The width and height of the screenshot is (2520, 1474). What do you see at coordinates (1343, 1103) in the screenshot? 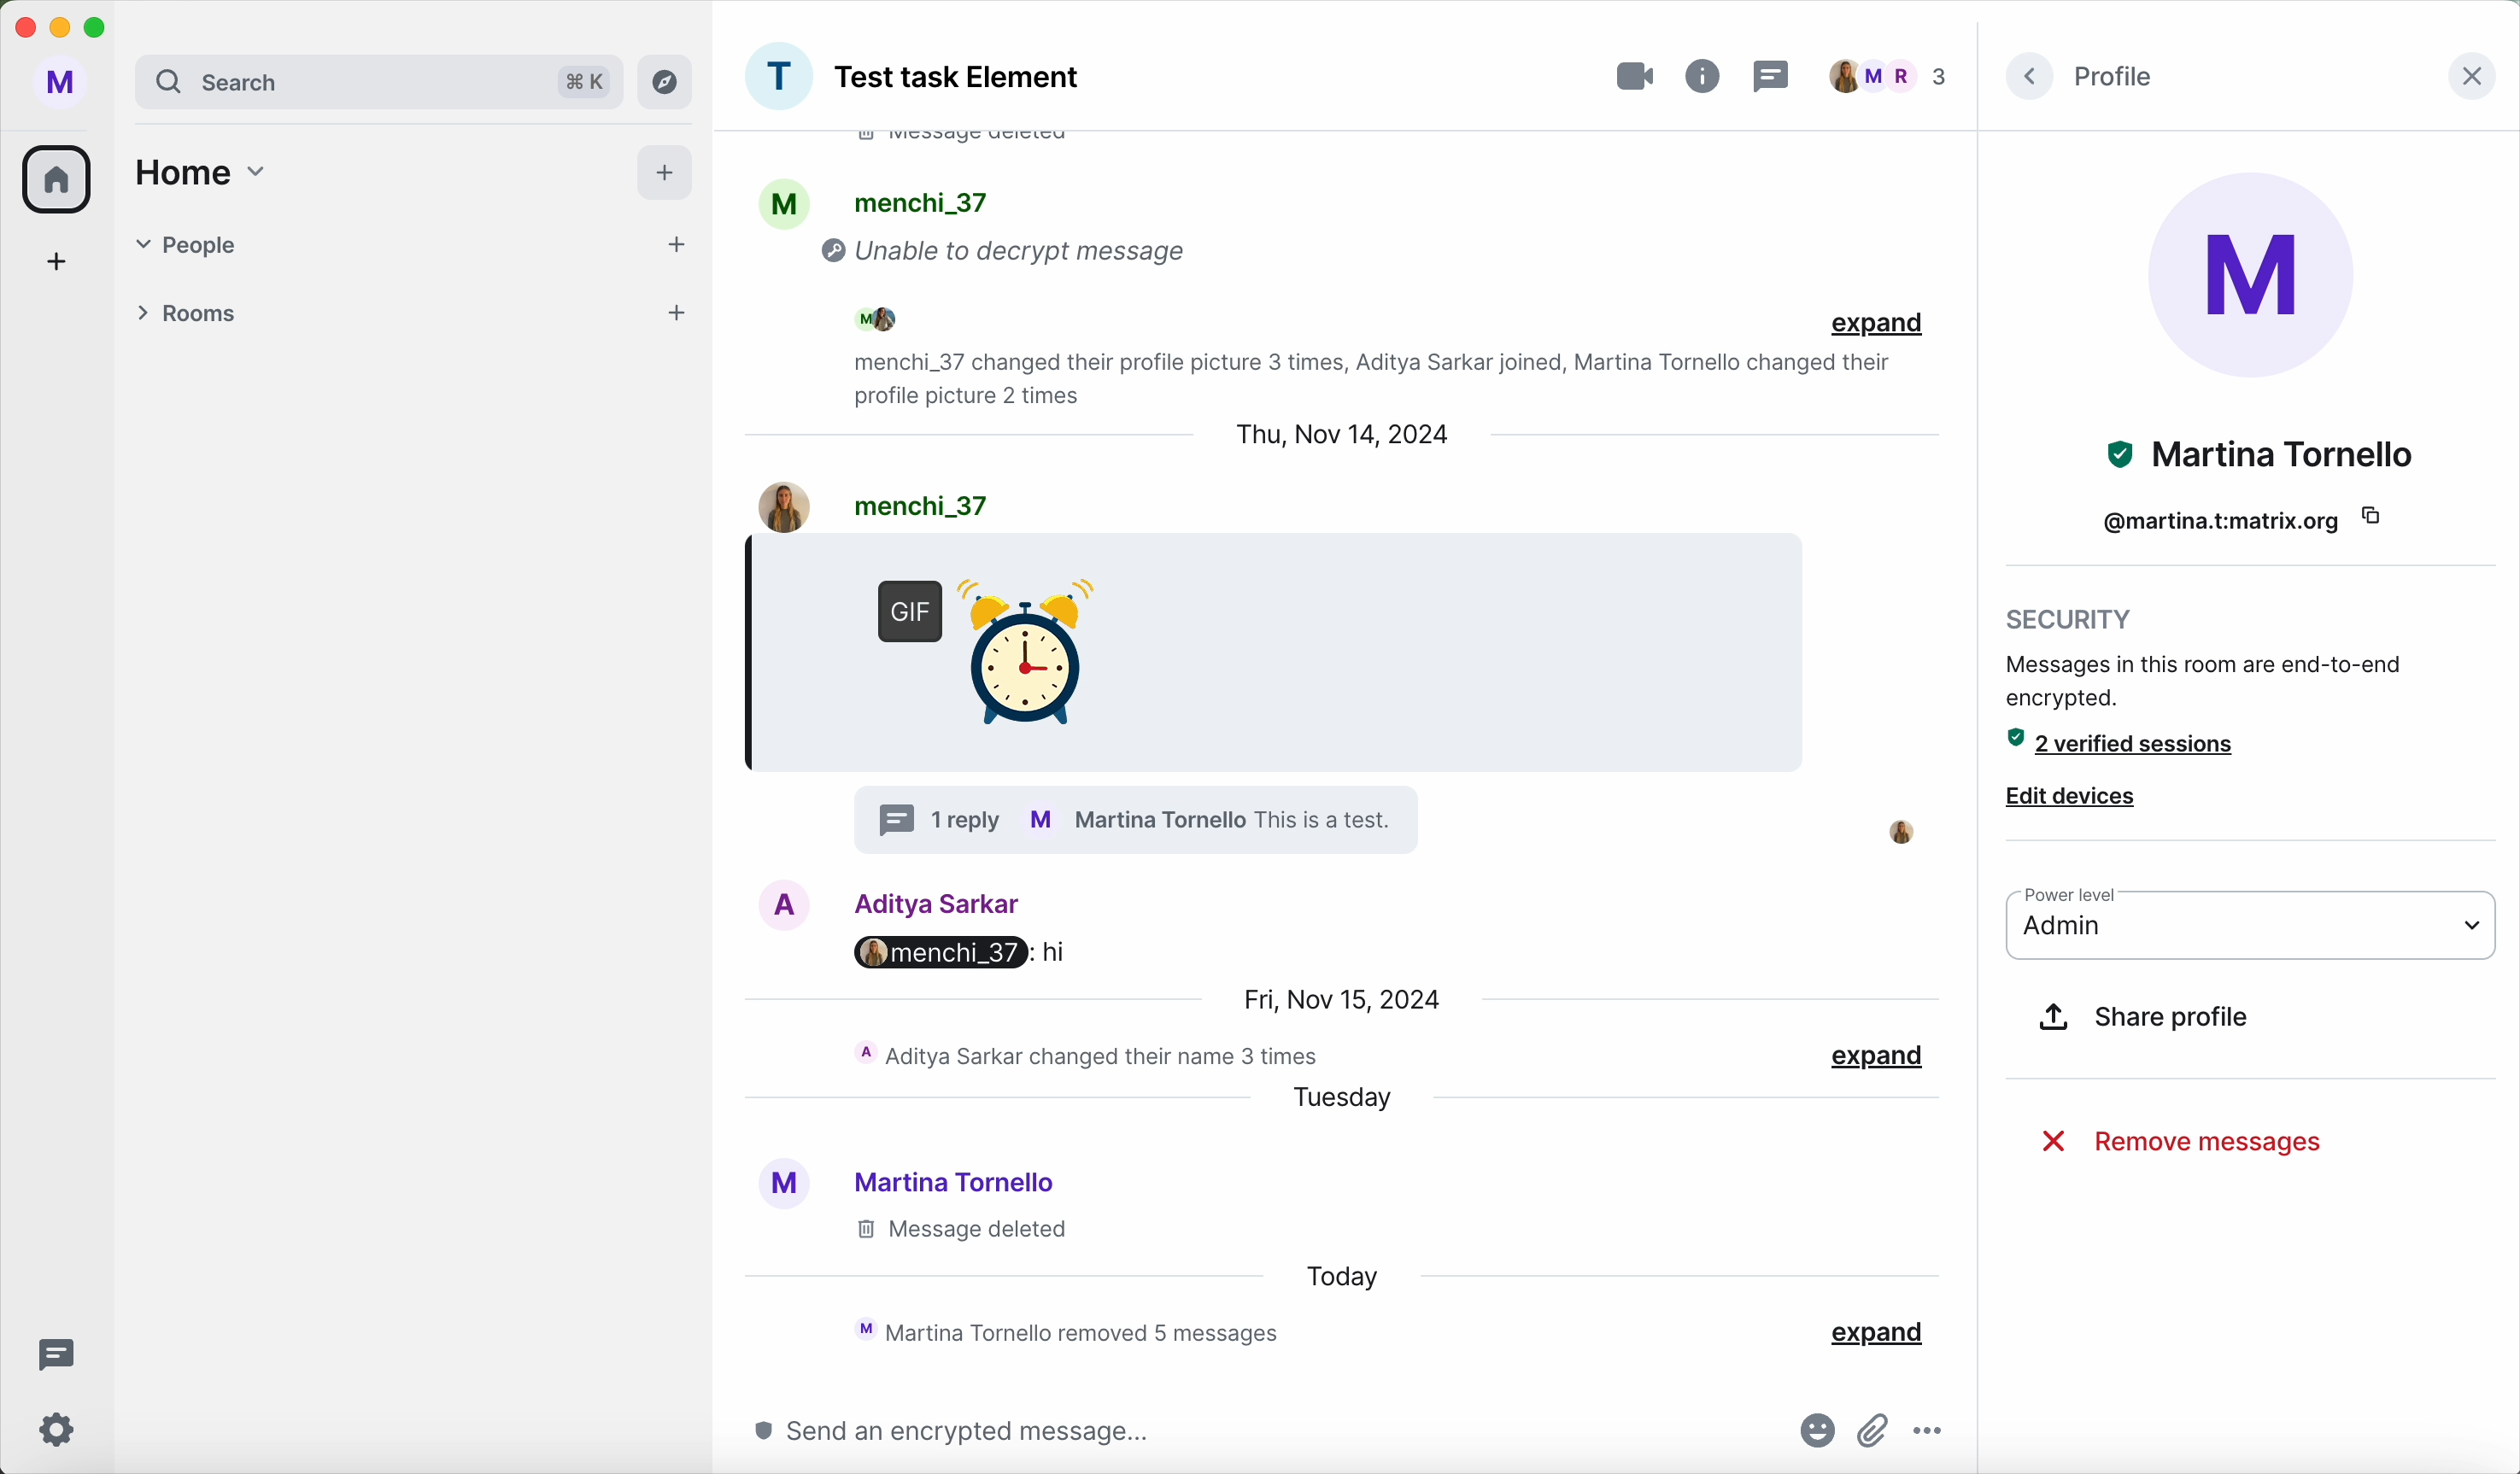
I see `tuesday` at bounding box center [1343, 1103].